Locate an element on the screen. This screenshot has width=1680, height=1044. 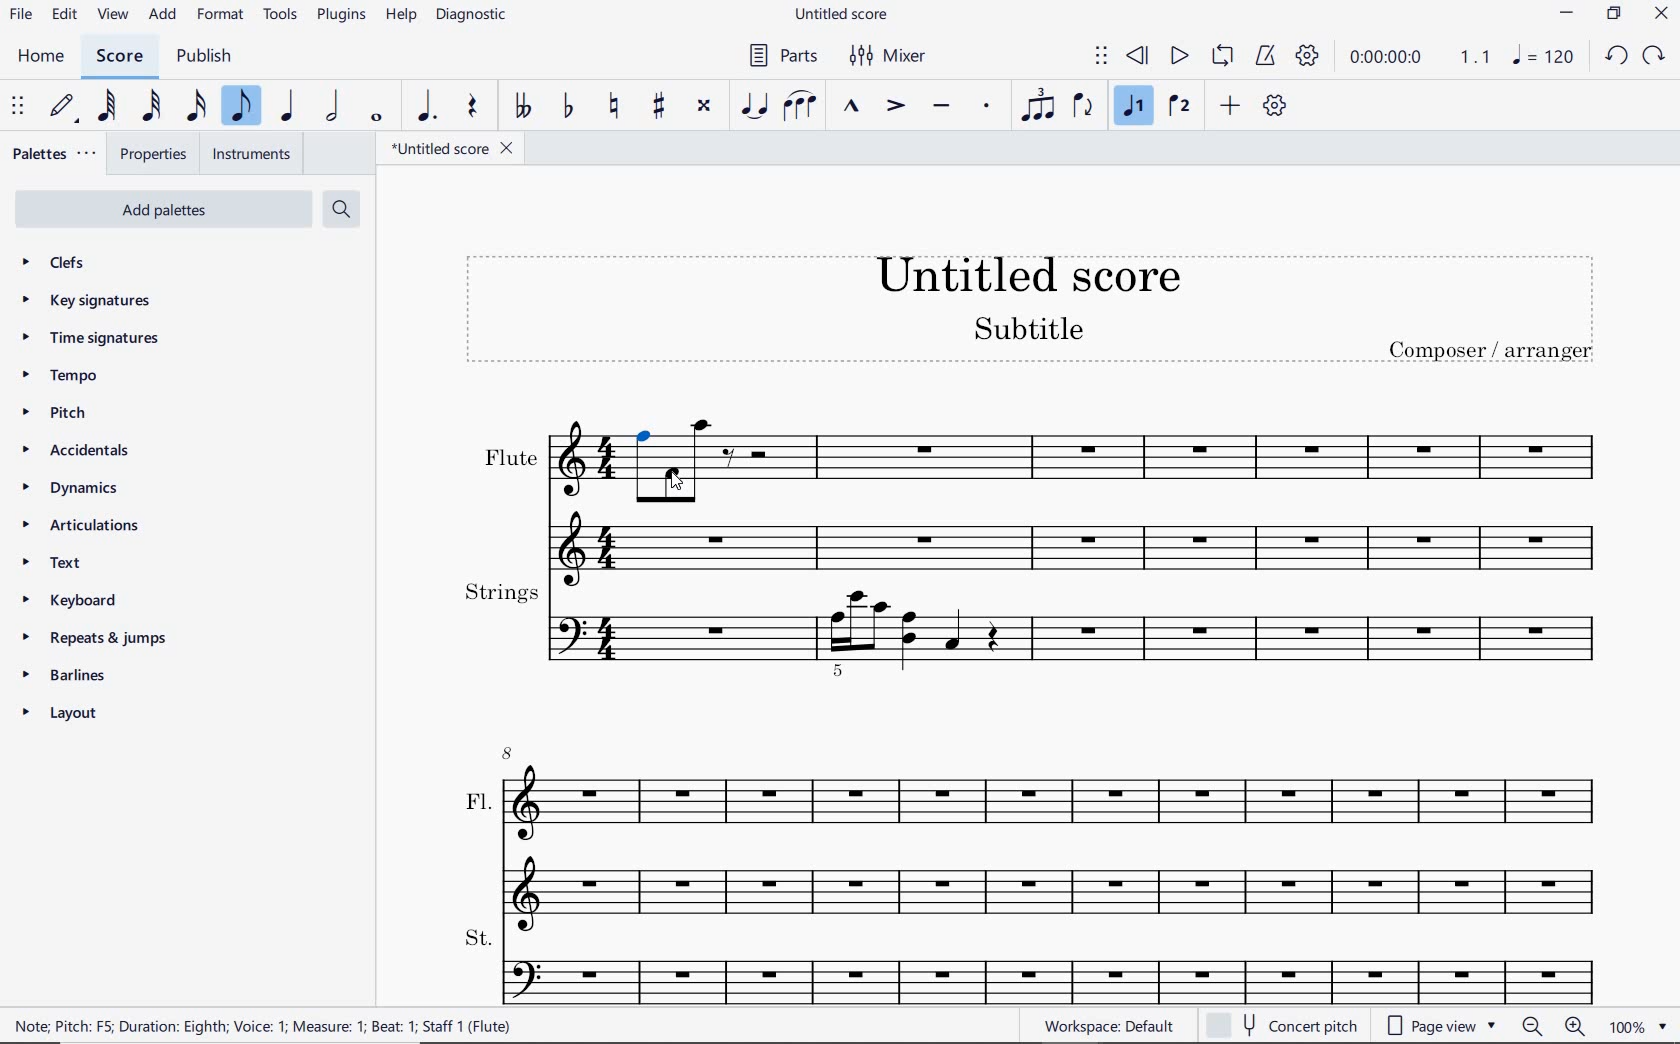
barlines is located at coordinates (65, 674).